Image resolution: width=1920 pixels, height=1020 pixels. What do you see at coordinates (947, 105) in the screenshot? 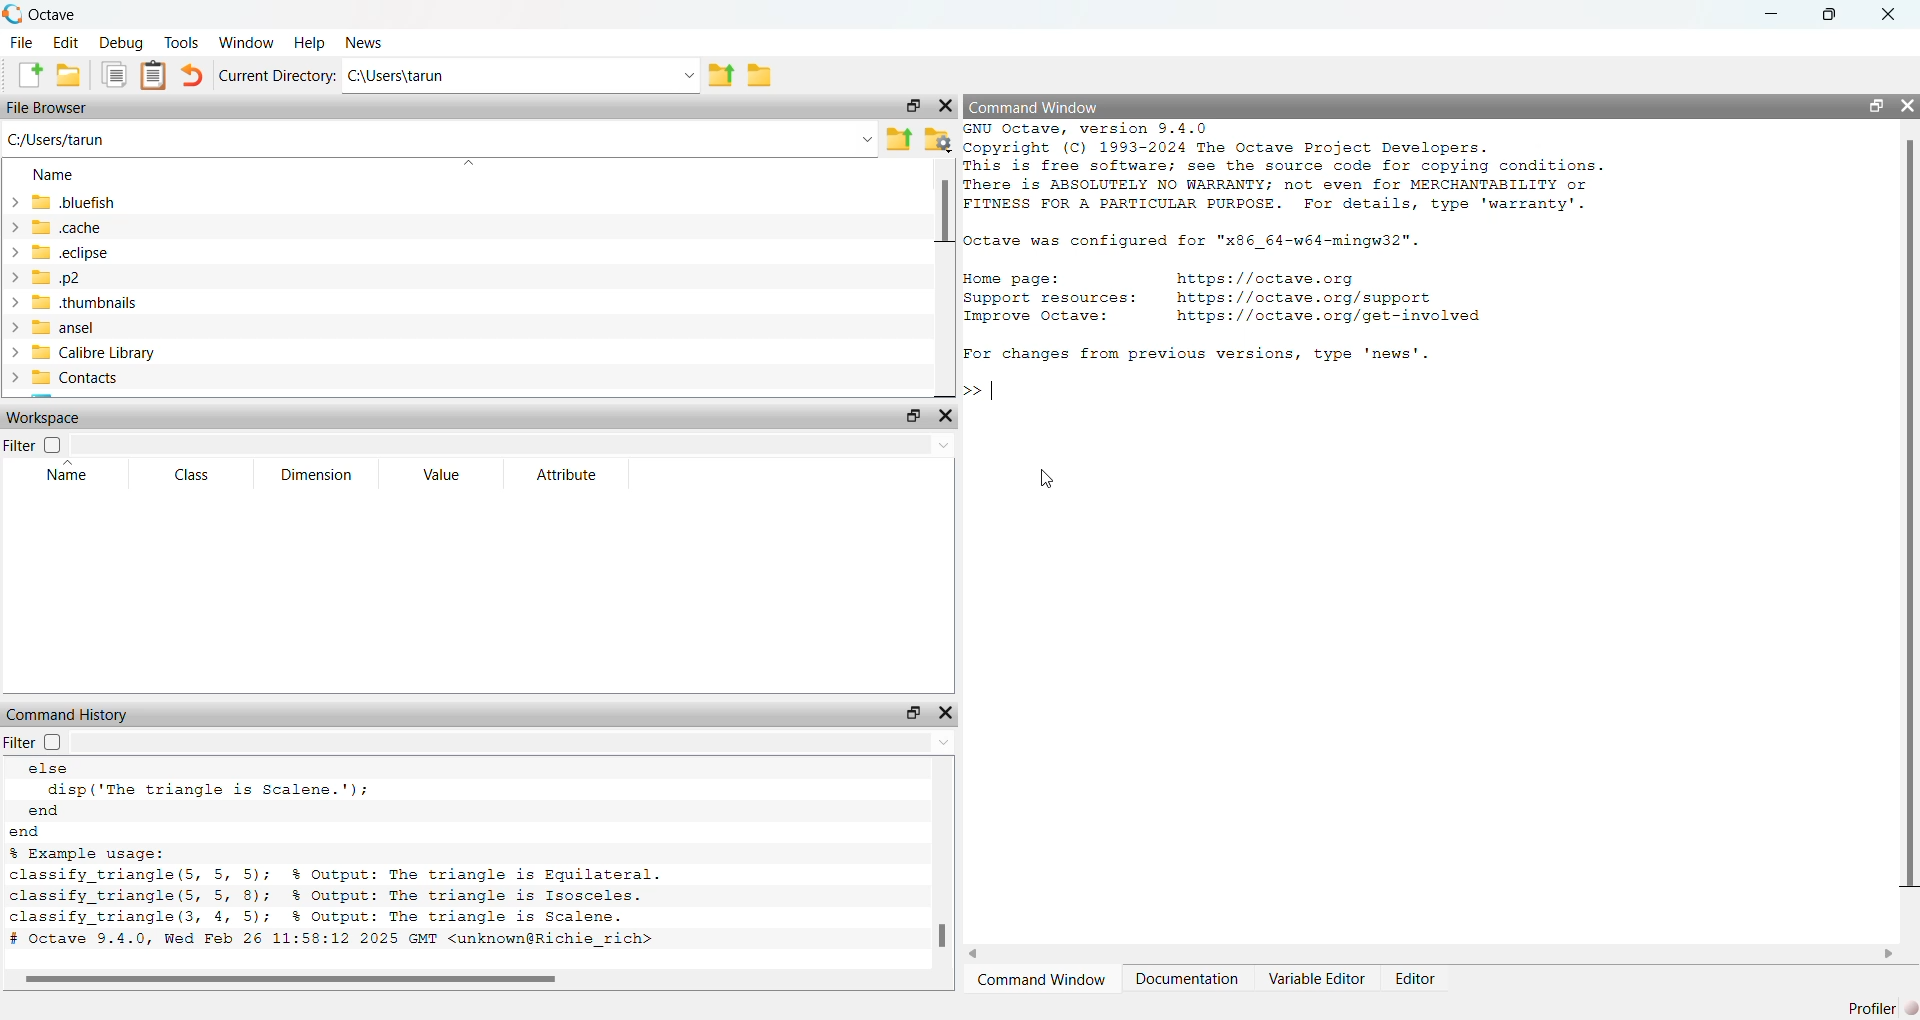
I see `hide widget` at bounding box center [947, 105].